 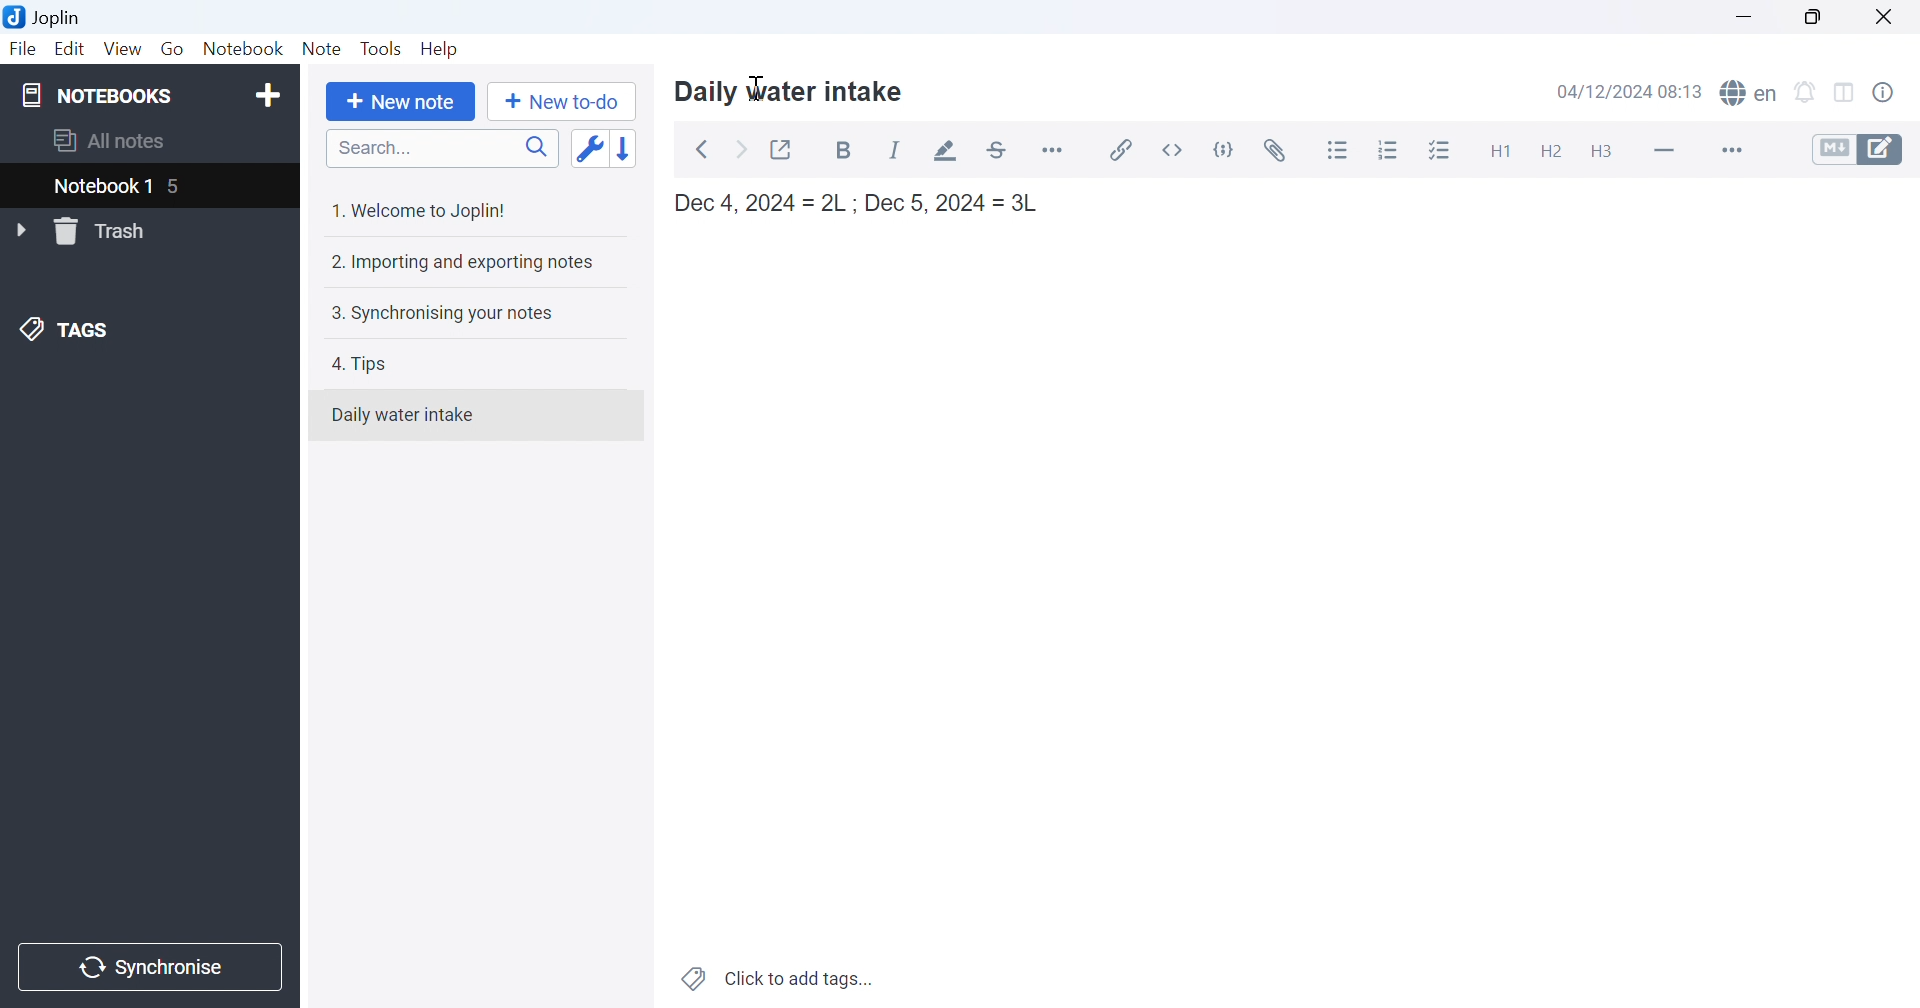 I want to click on Back, so click(x=700, y=150).